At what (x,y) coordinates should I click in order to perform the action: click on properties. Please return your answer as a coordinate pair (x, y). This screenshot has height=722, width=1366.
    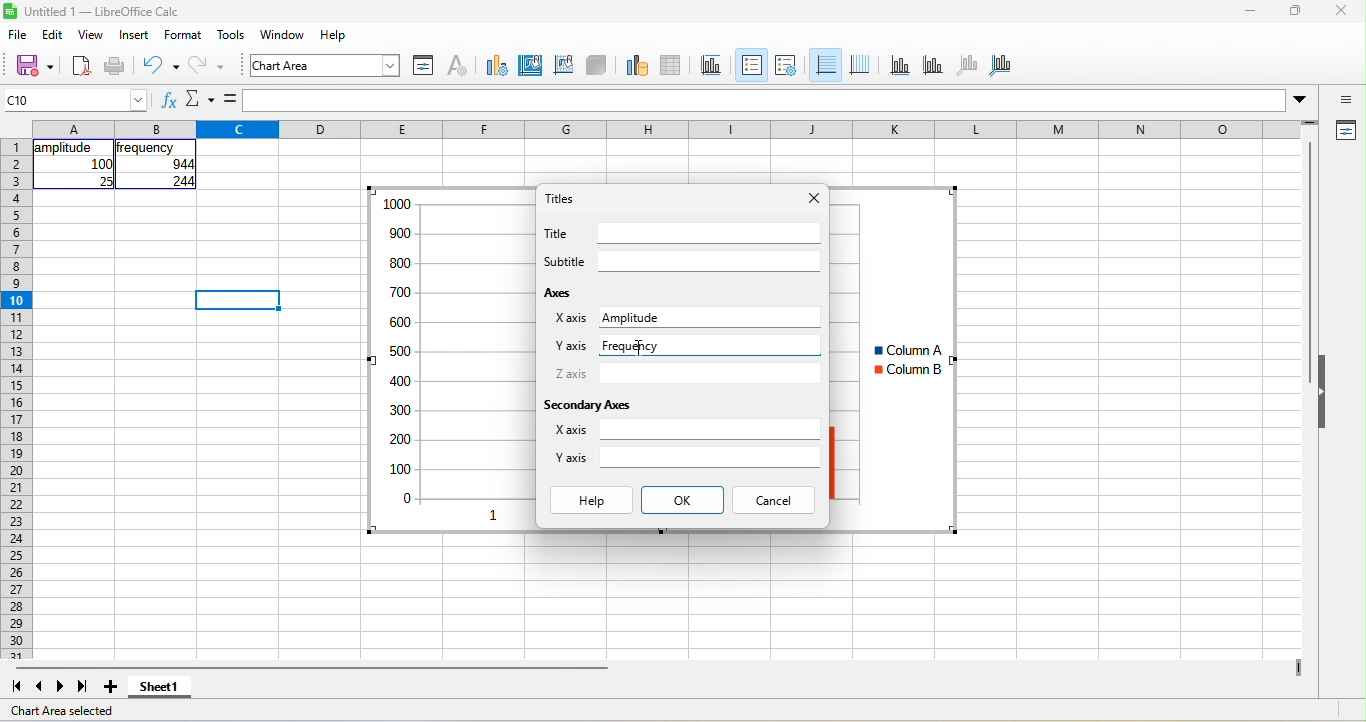
    Looking at the image, I should click on (1344, 131).